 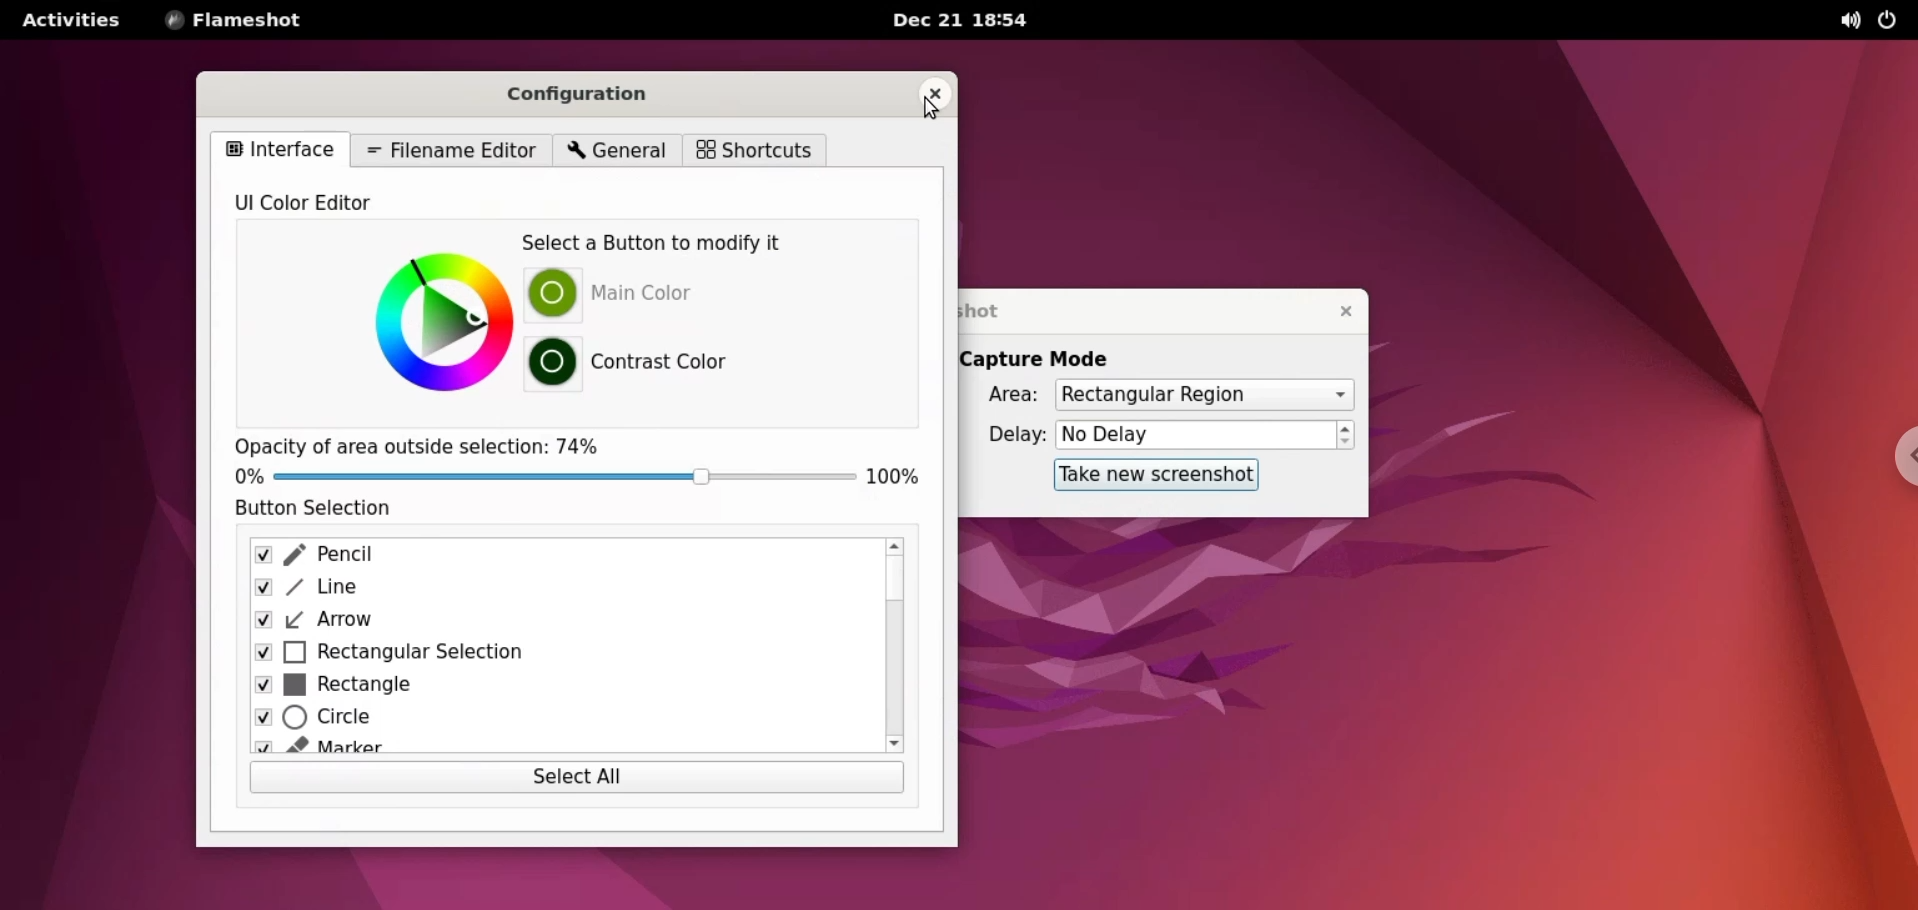 What do you see at coordinates (454, 152) in the screenshot?
I see `filename editor` at bounding box center [454, 152].